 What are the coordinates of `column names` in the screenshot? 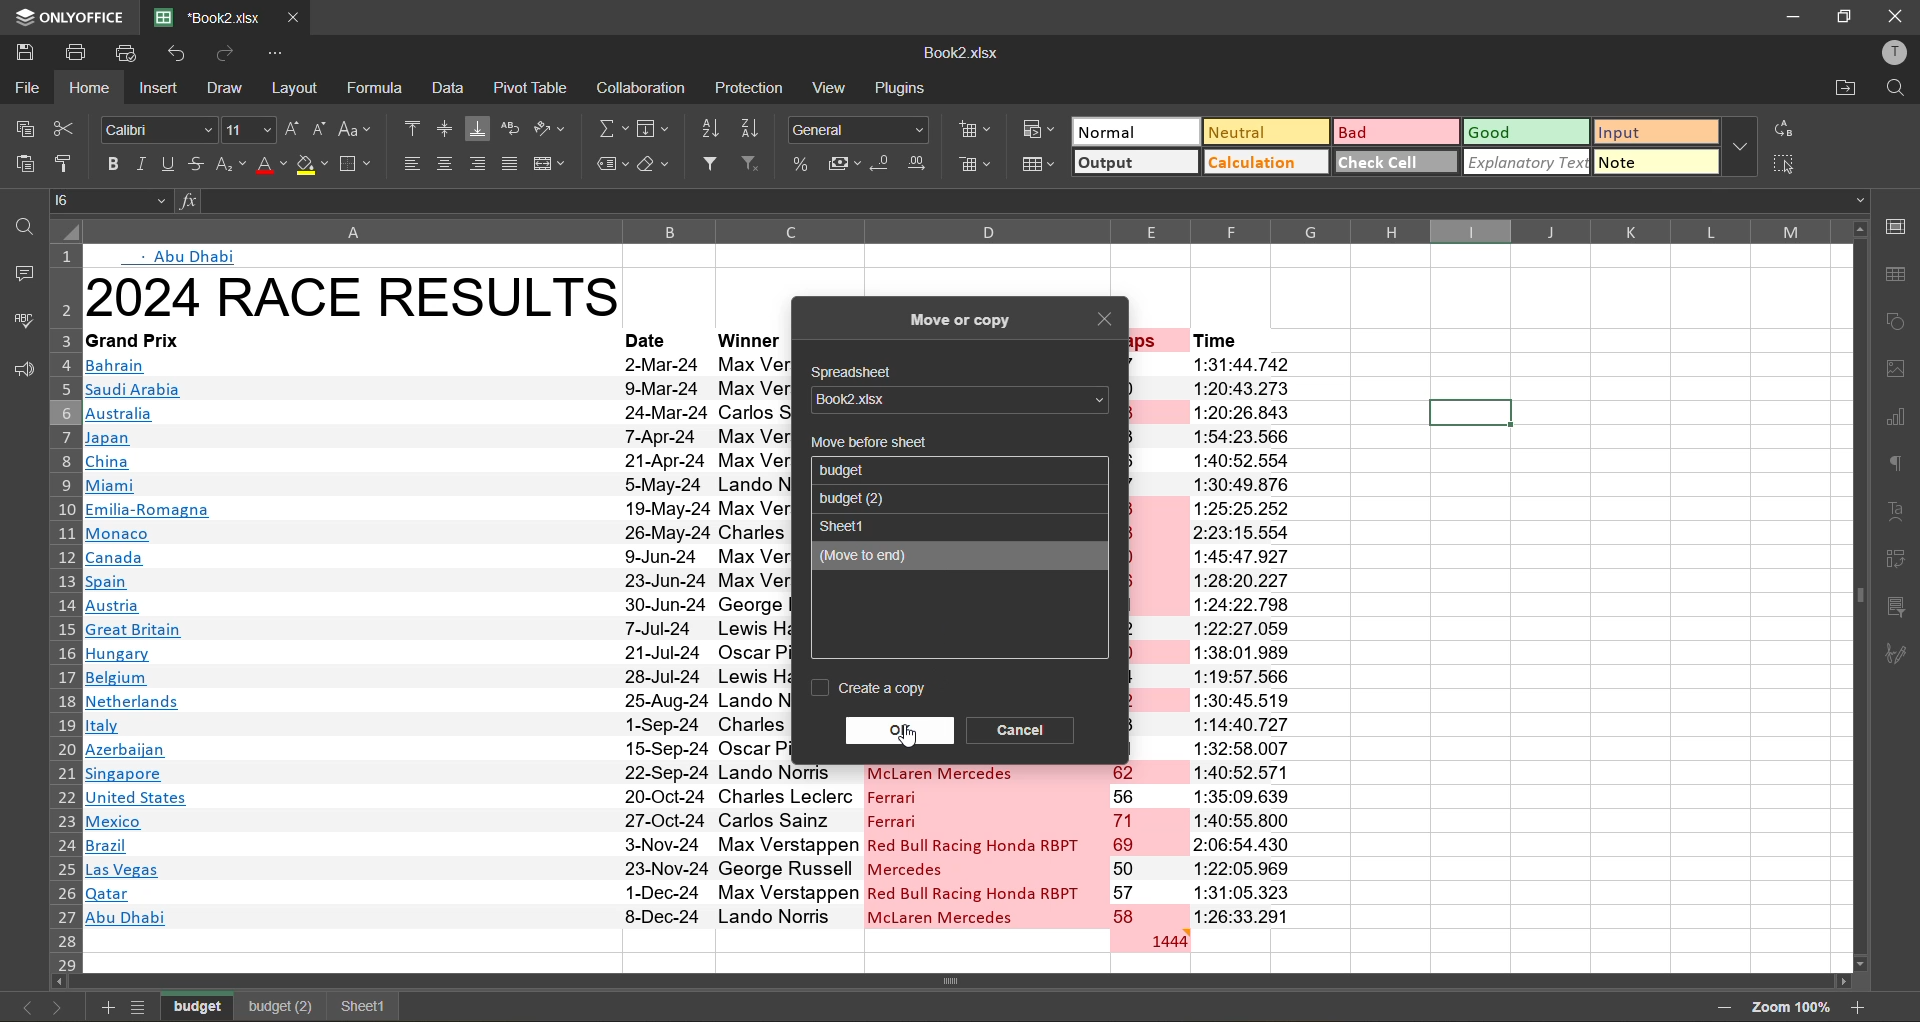 It's located at (952, 231).